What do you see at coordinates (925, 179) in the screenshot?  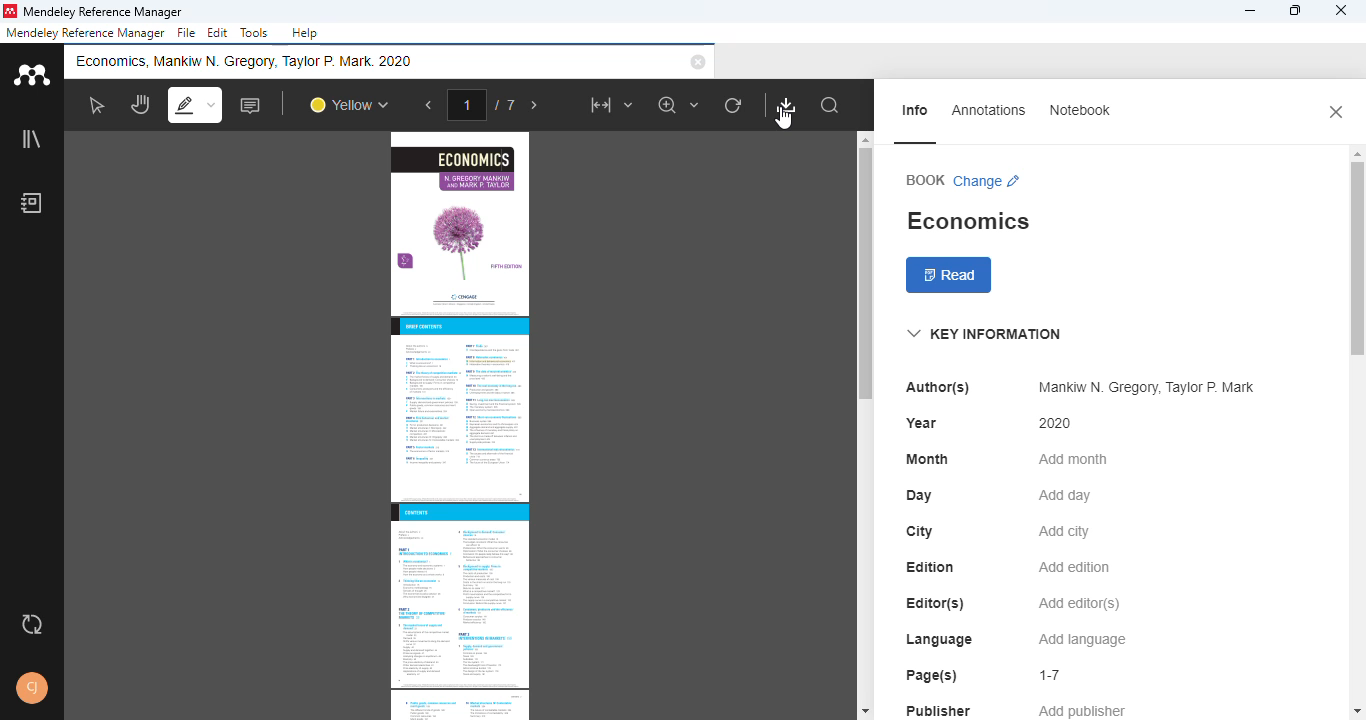 I see `book` at bounding box center [925, 179].